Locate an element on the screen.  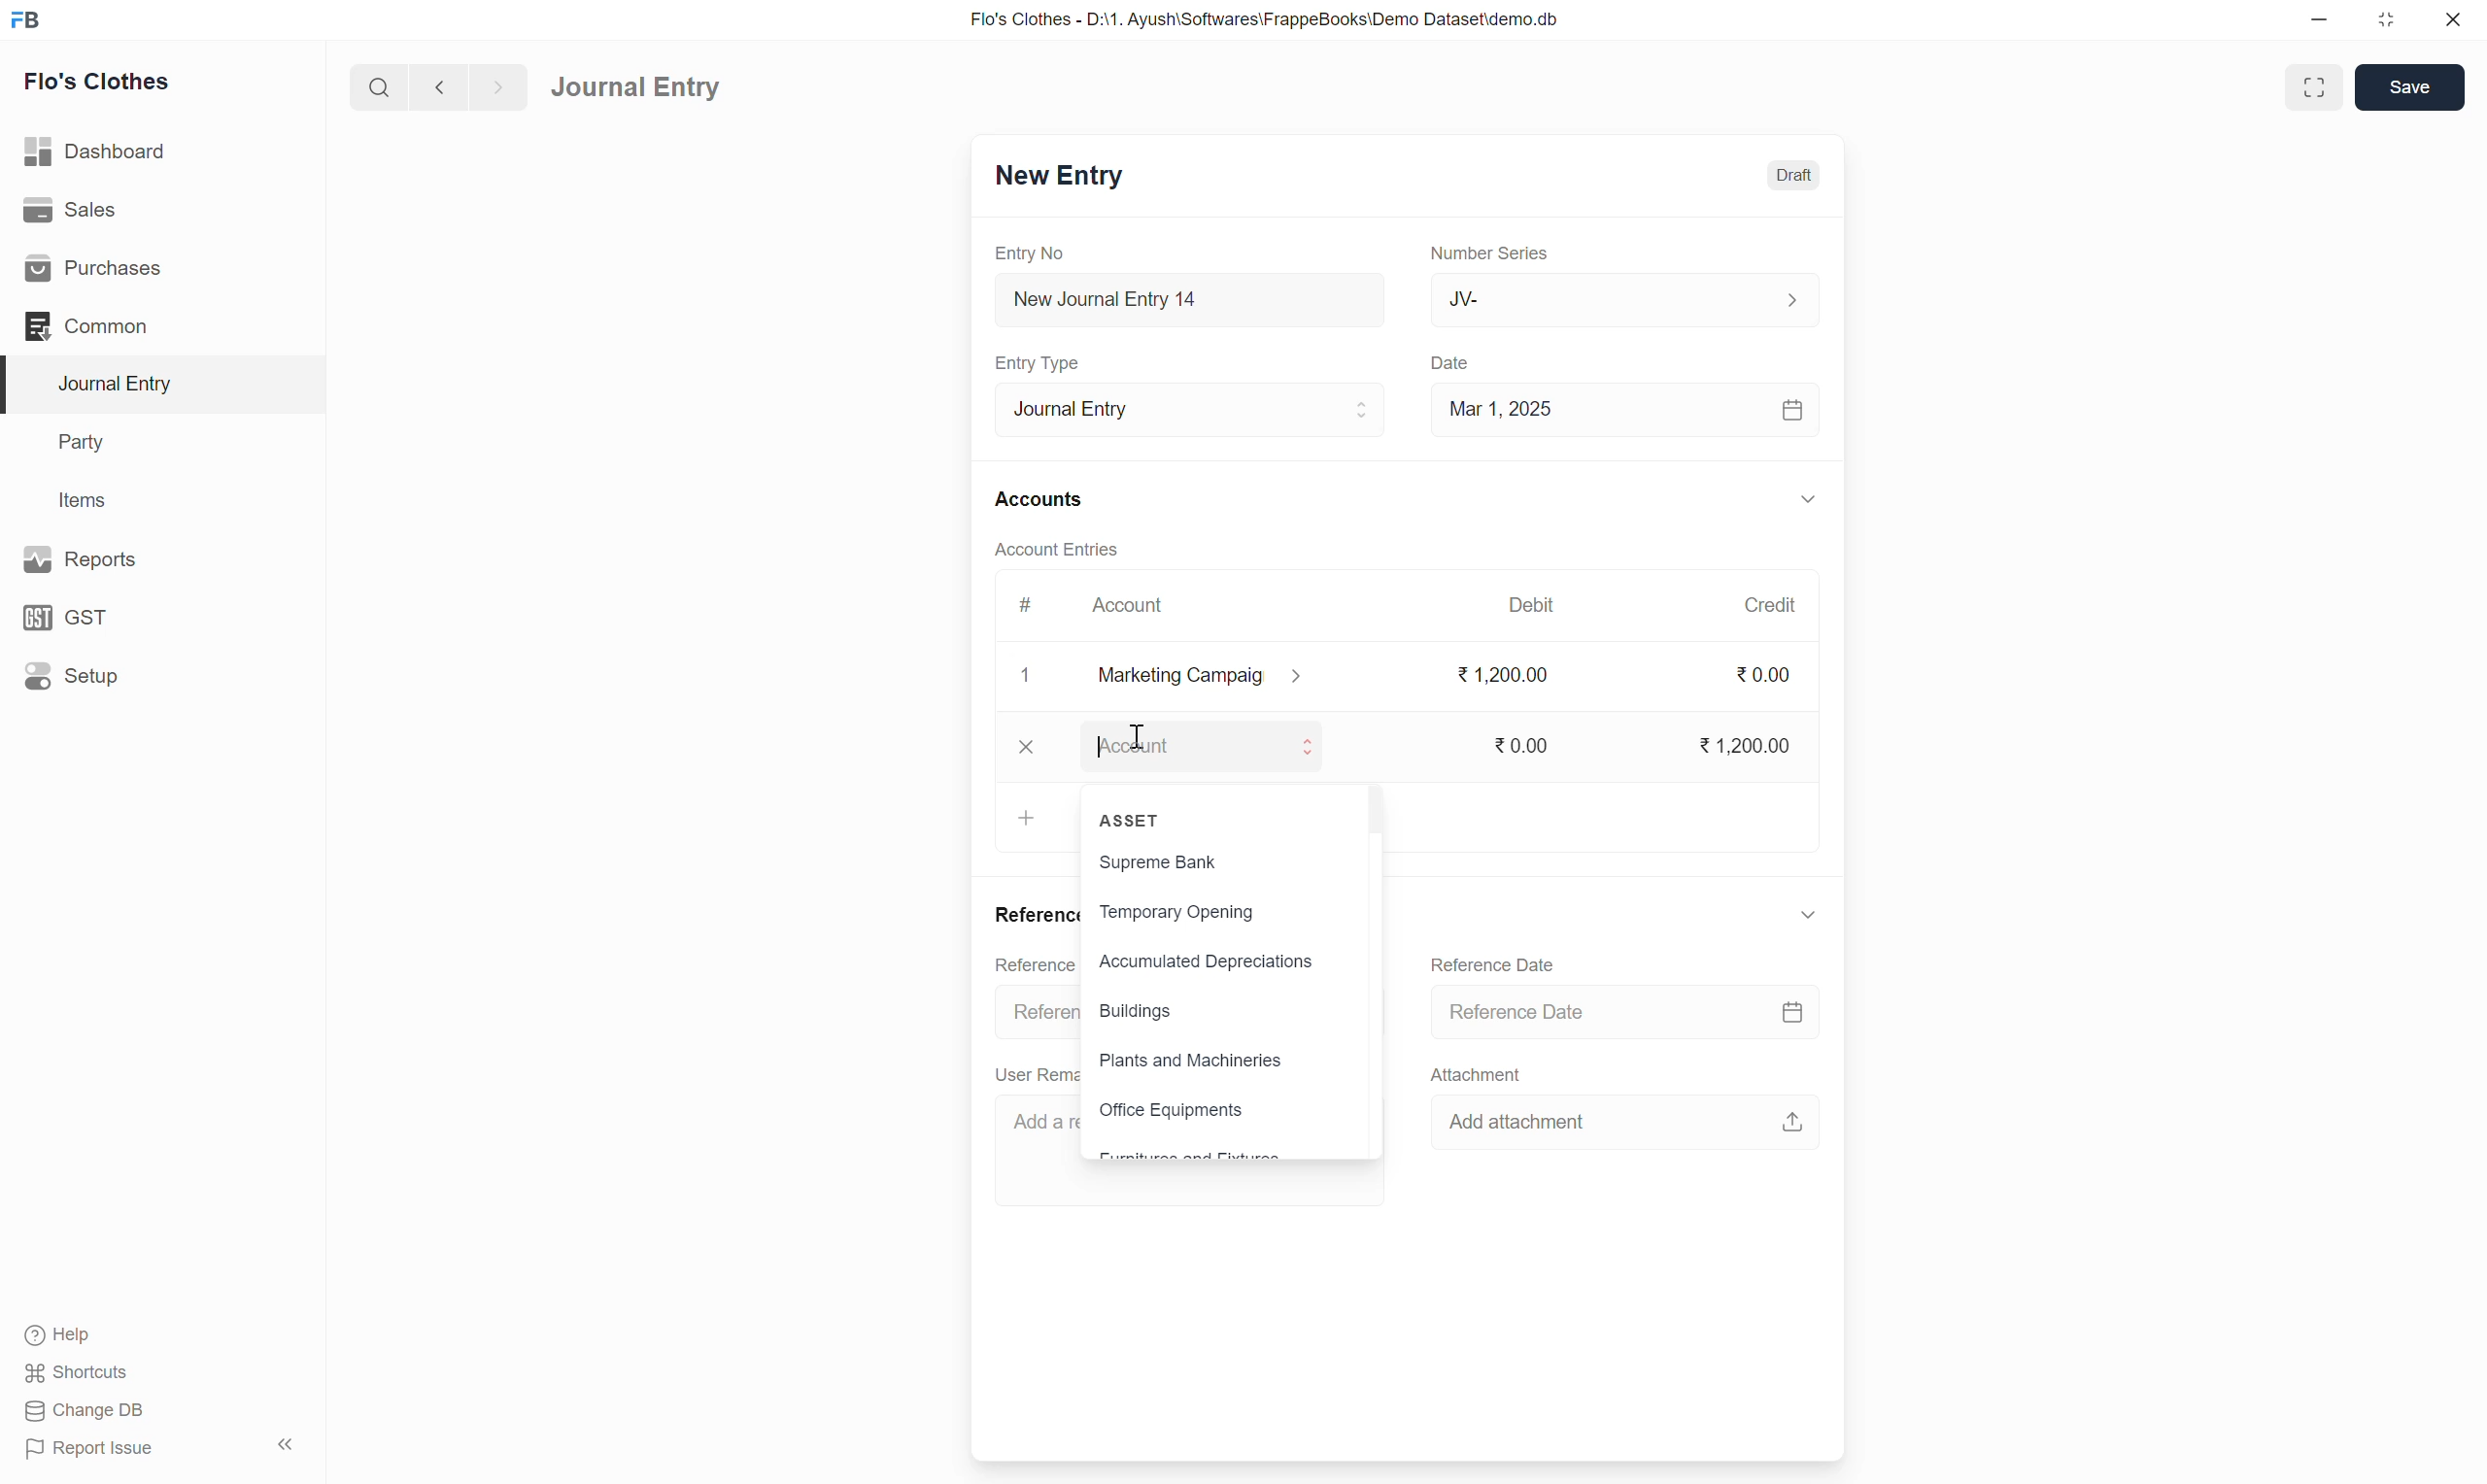
User Rem: is located at coordinates (1031, 1072).